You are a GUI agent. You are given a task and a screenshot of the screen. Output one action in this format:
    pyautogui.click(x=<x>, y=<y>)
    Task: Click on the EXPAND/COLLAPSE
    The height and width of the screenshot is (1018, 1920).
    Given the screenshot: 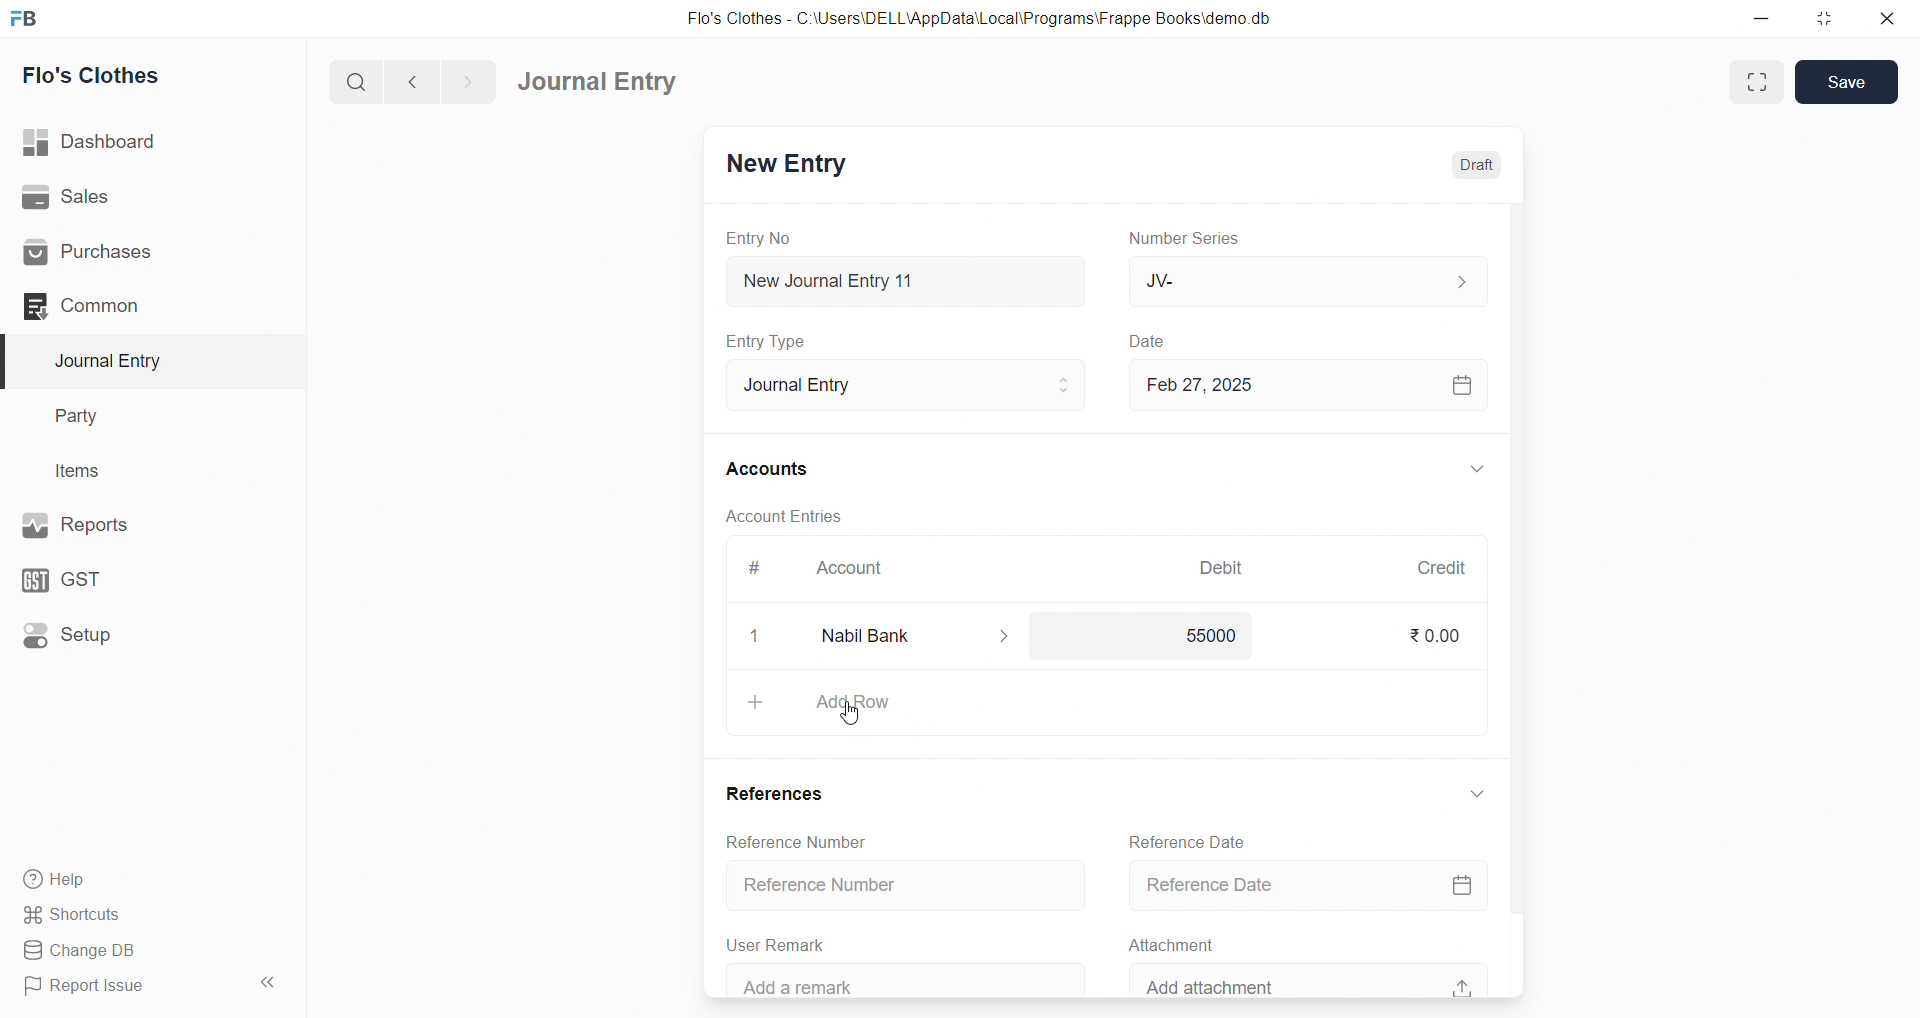 What is the action you would take?
    pyautogui.click(x=1476, y=469)
    